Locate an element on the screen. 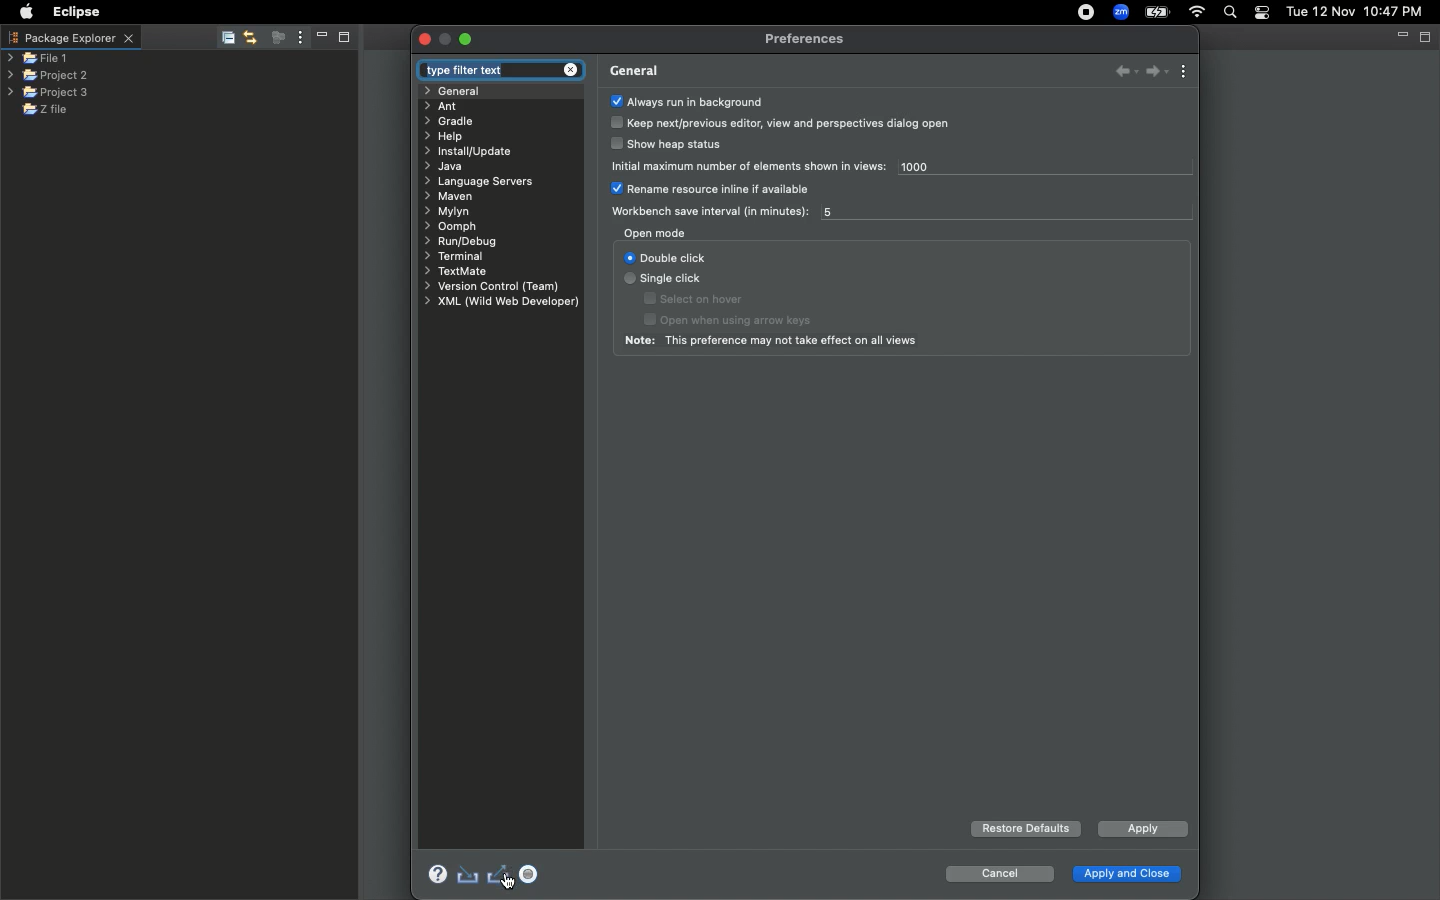 The width and height of the screenshot is (1440, 900). Apply and close is located at coordinates (1127, 871).